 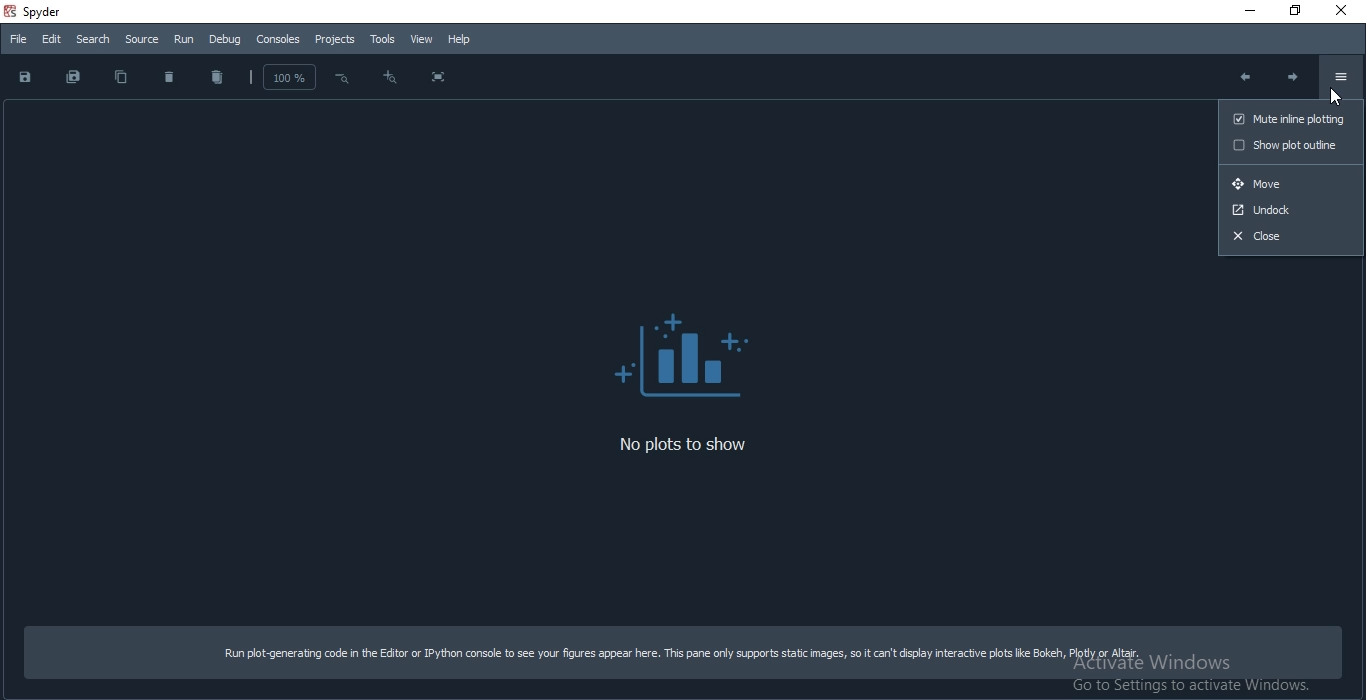 I want to click on Delete, so click(x=170, y=77).